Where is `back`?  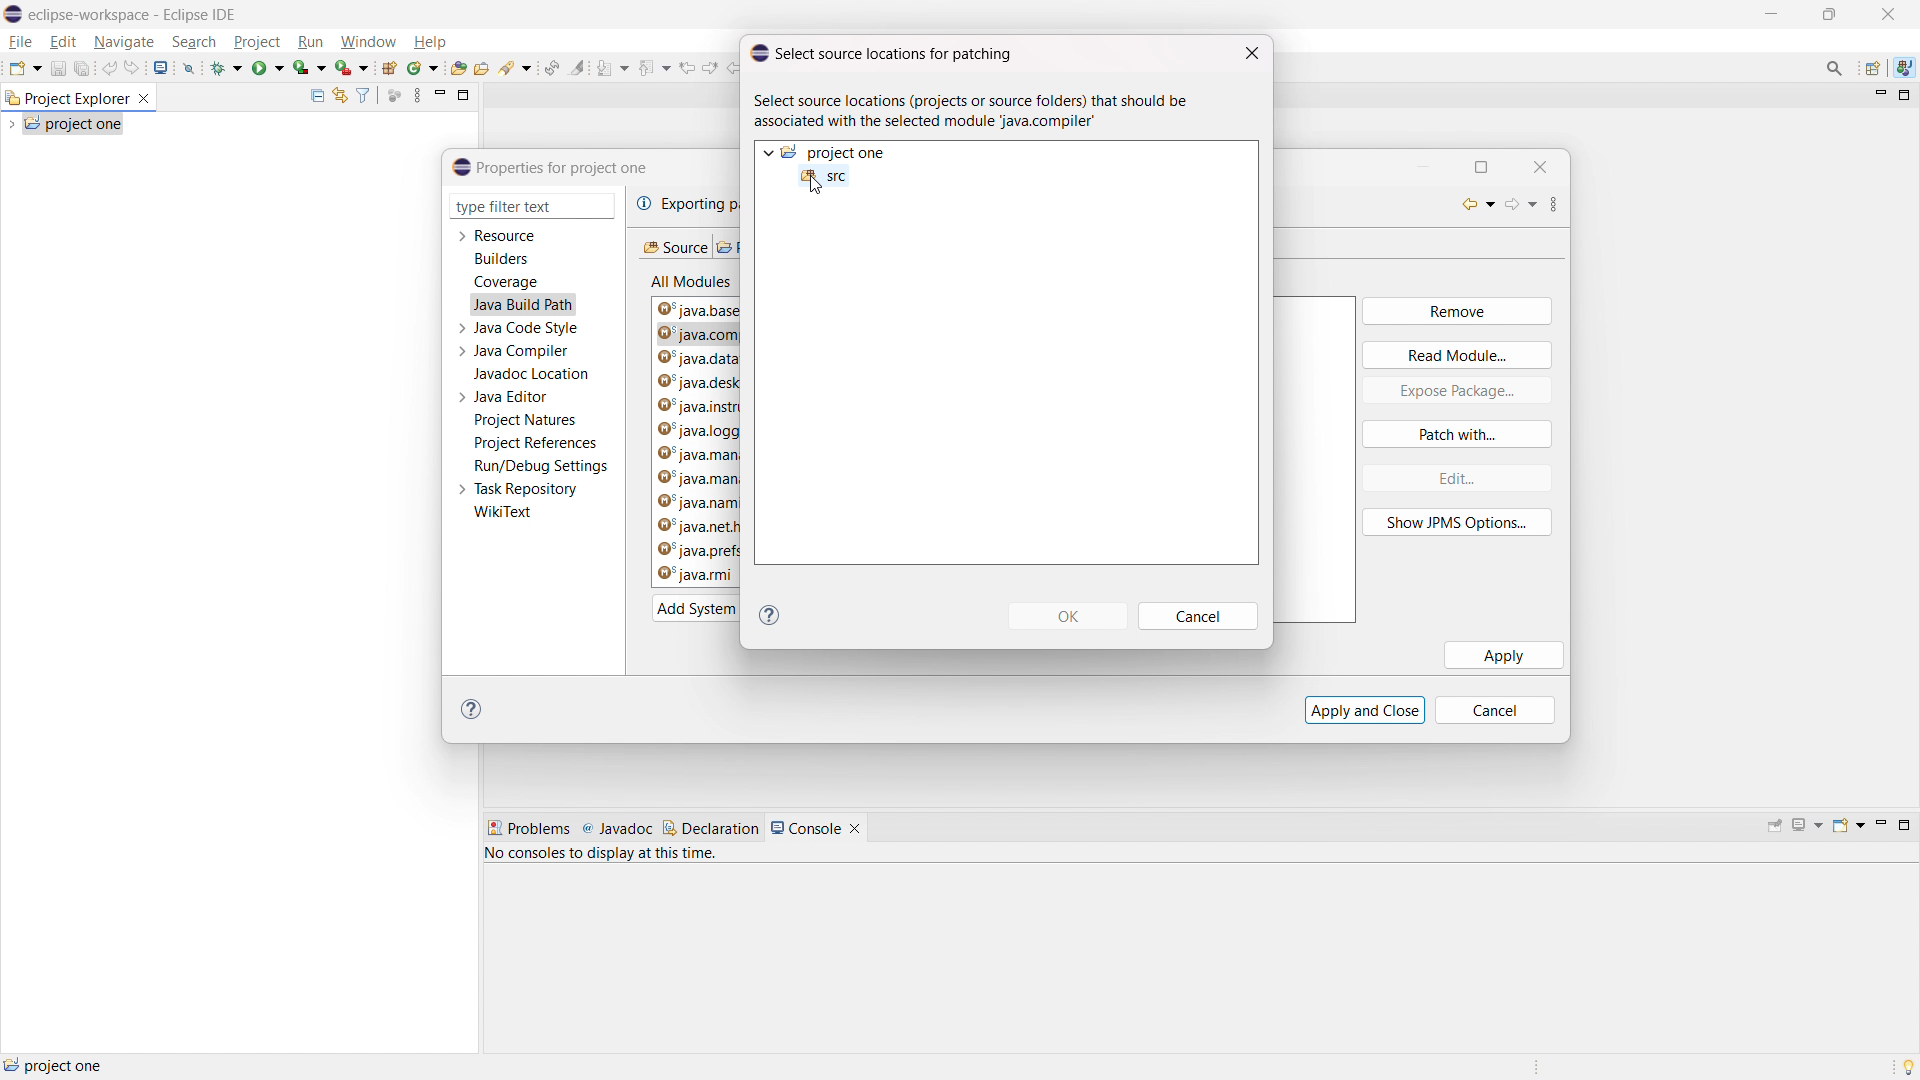 back is located at coordinates (1472, 204).